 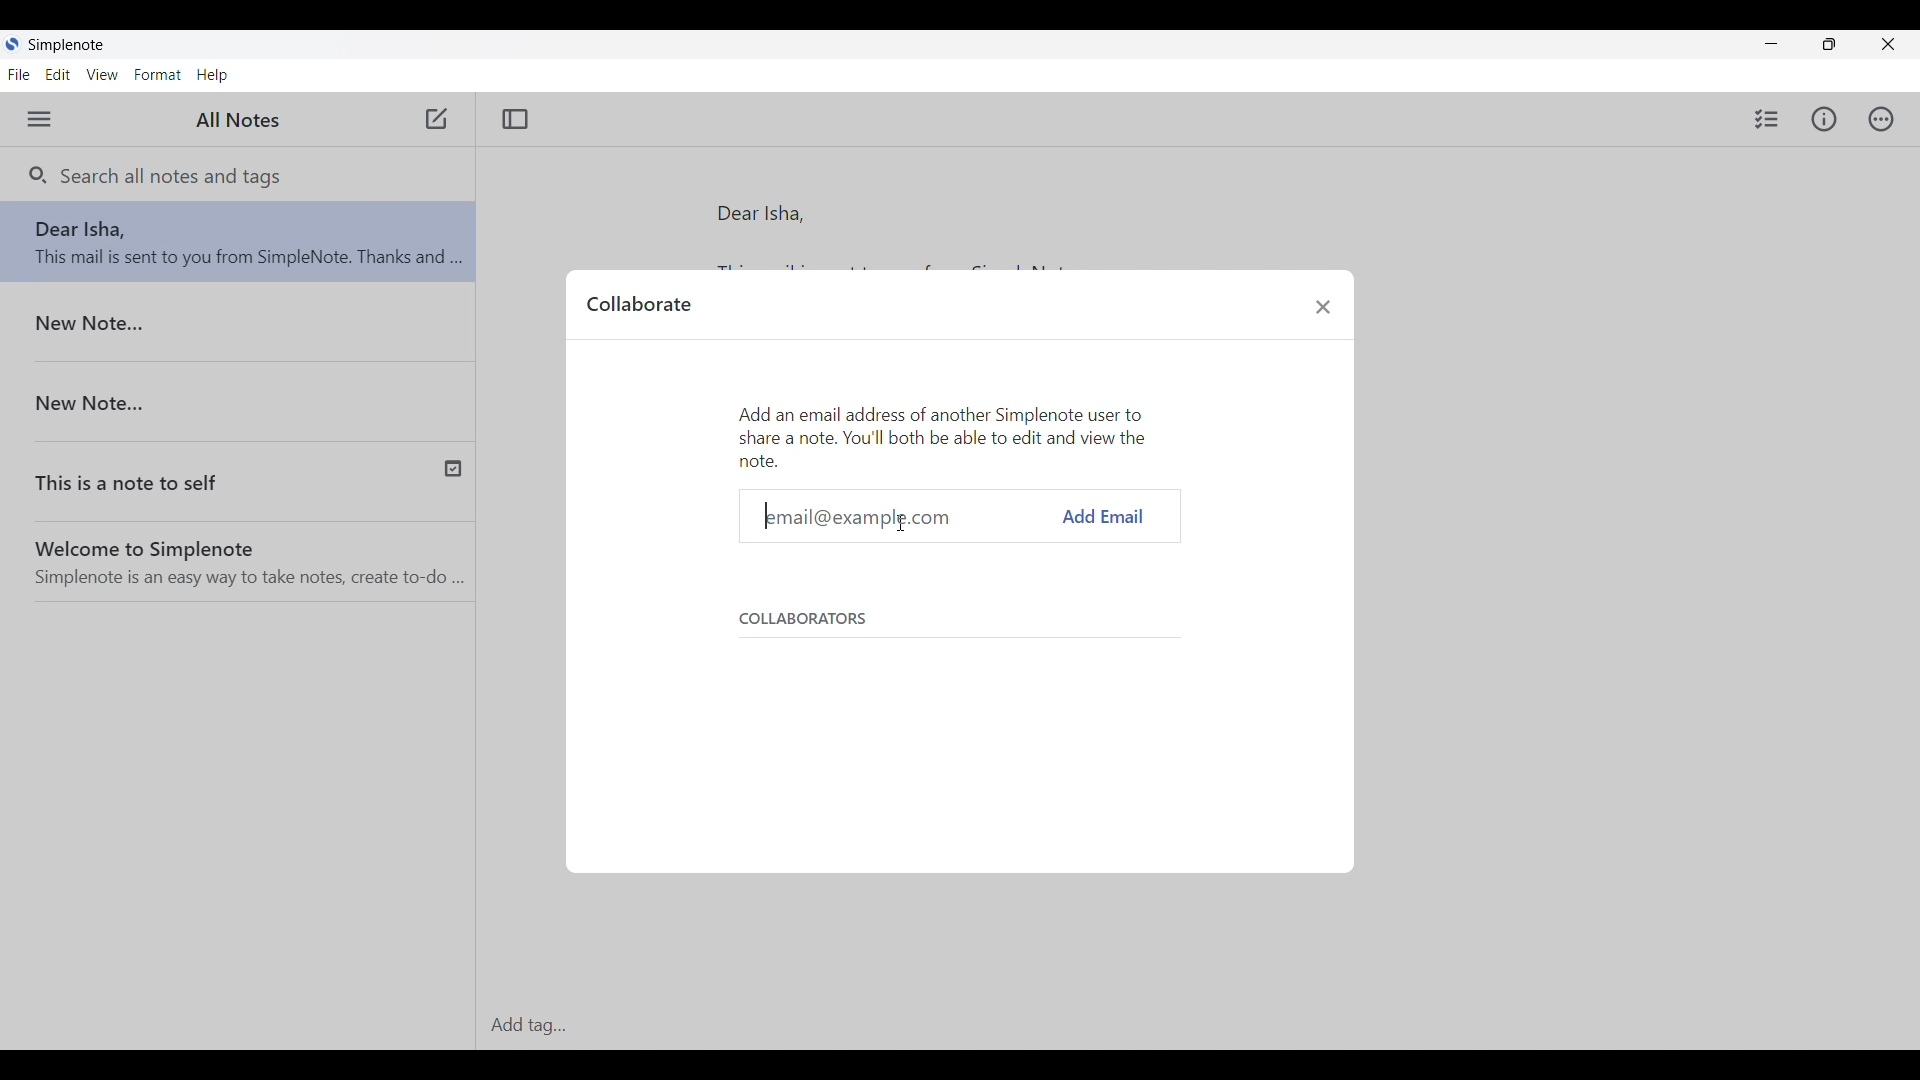 What do you see at coordinates (76, 43) in the screenshot?
I see `Simplenote ` at bounding box center [76, 43].